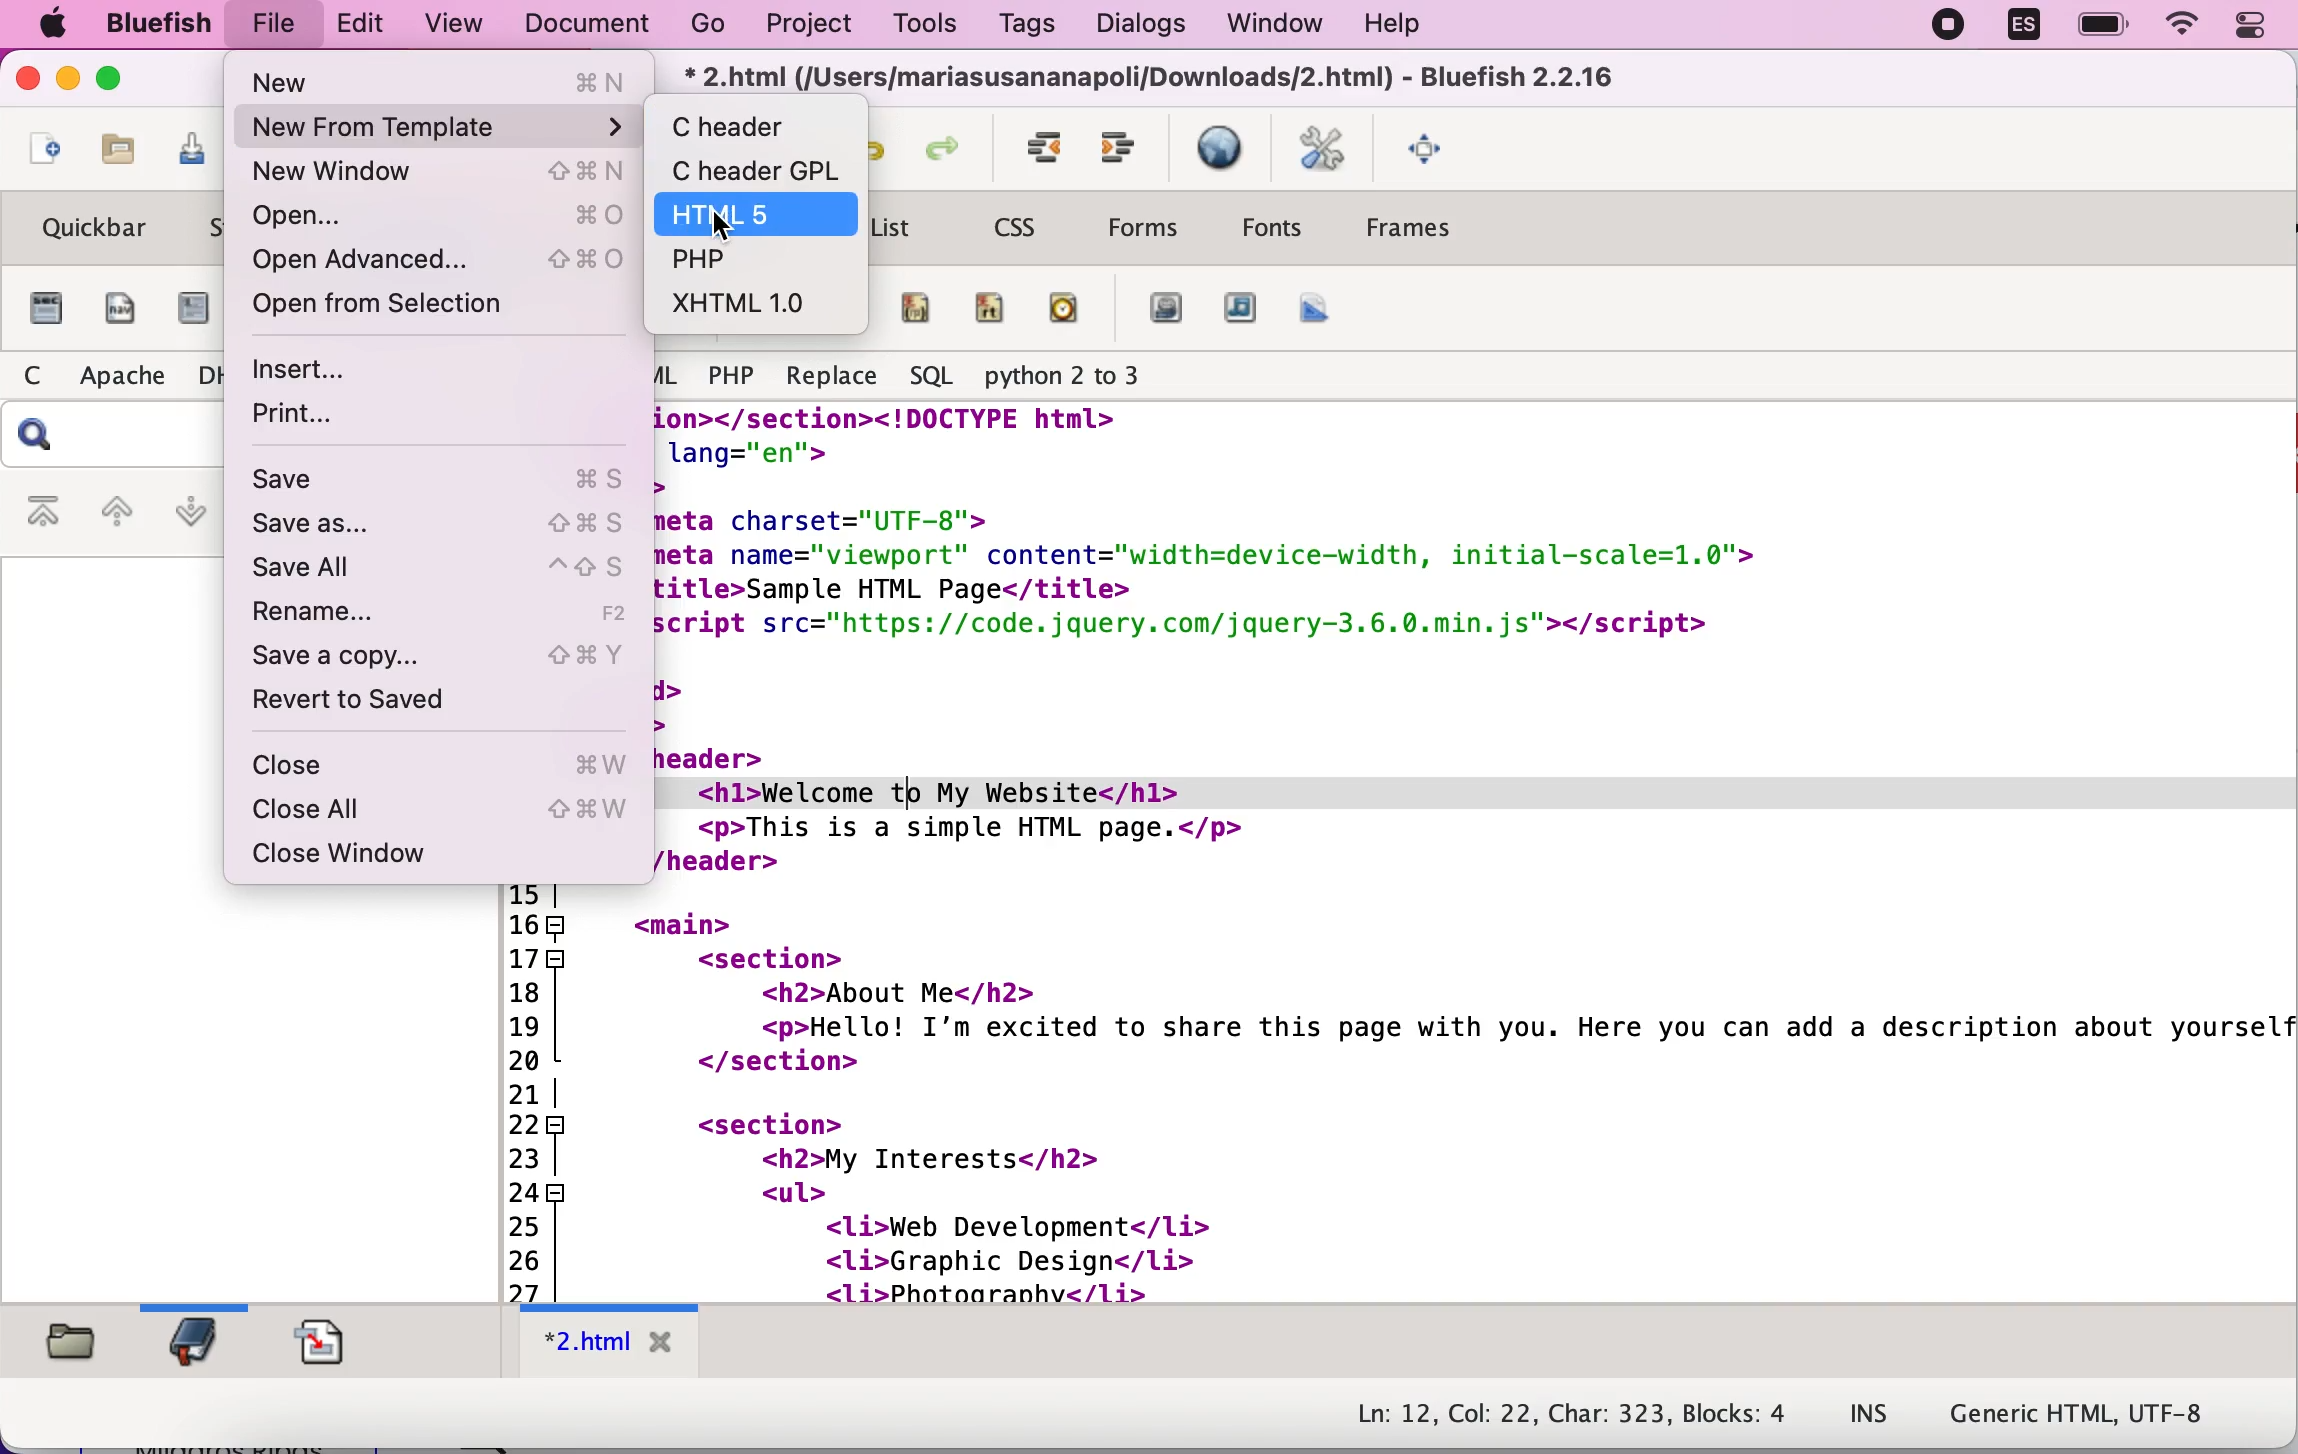  I want to click on close, so click(29, 81).